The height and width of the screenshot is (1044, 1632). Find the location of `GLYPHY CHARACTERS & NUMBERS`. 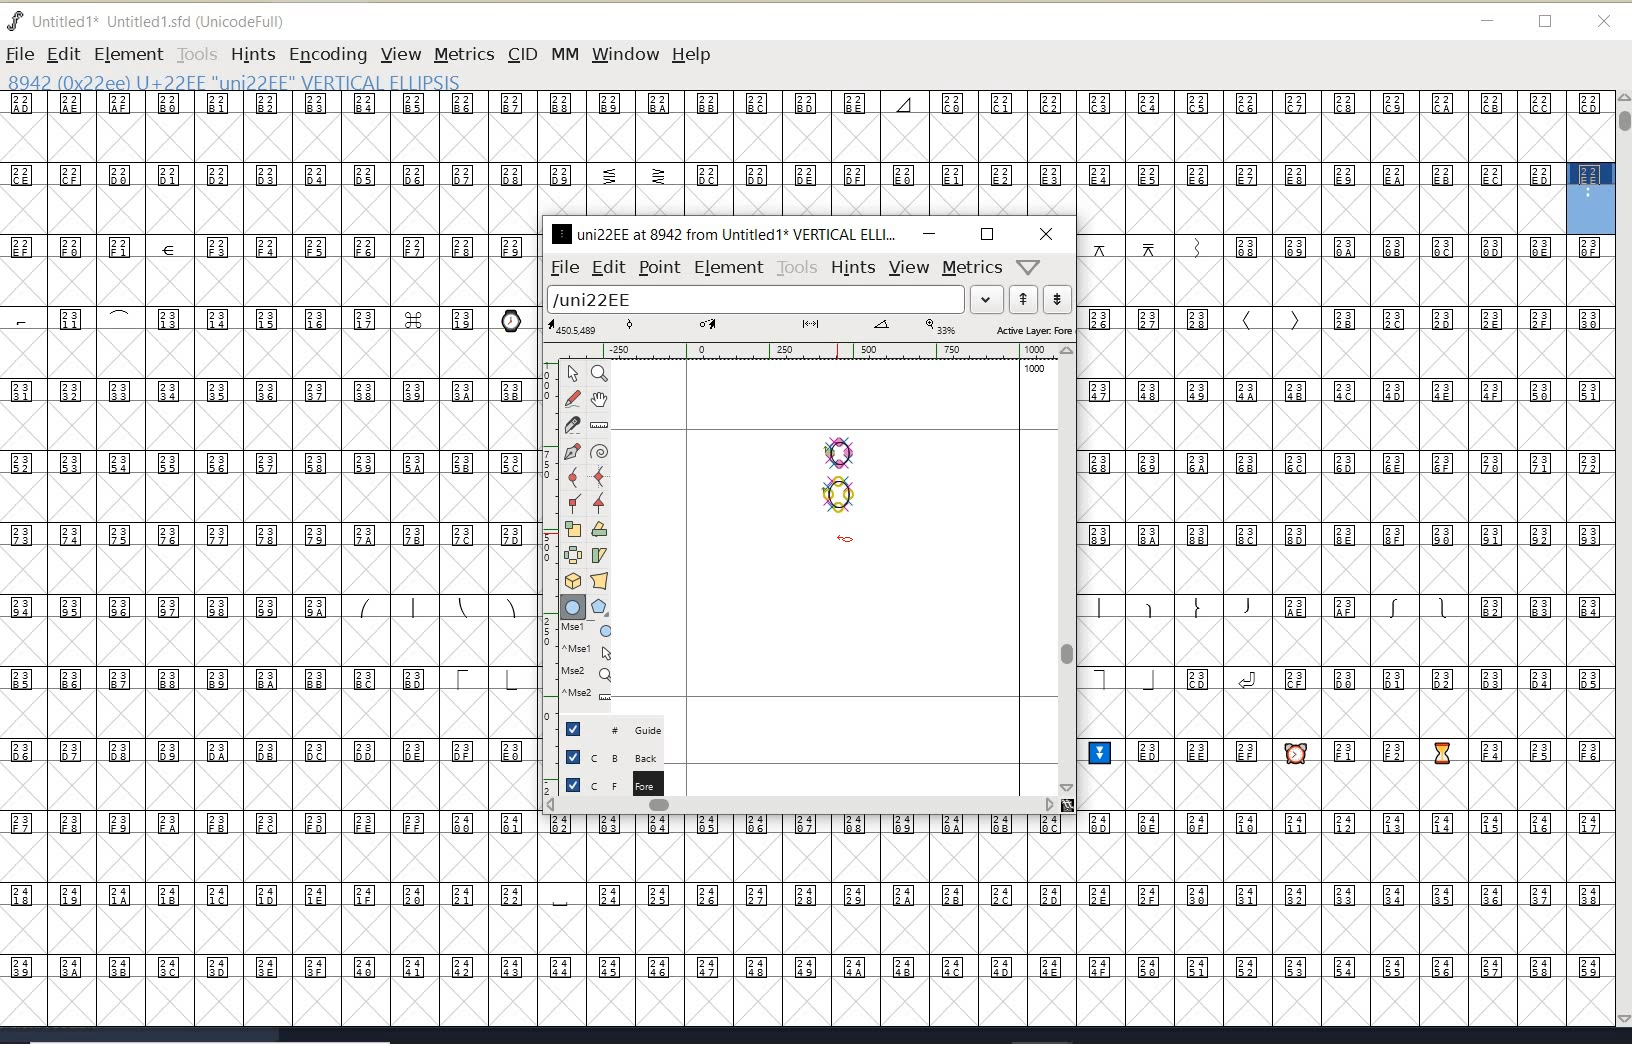

GLYPHY CHARACTERS & NUMBERS is located at coordinates (541, 919).